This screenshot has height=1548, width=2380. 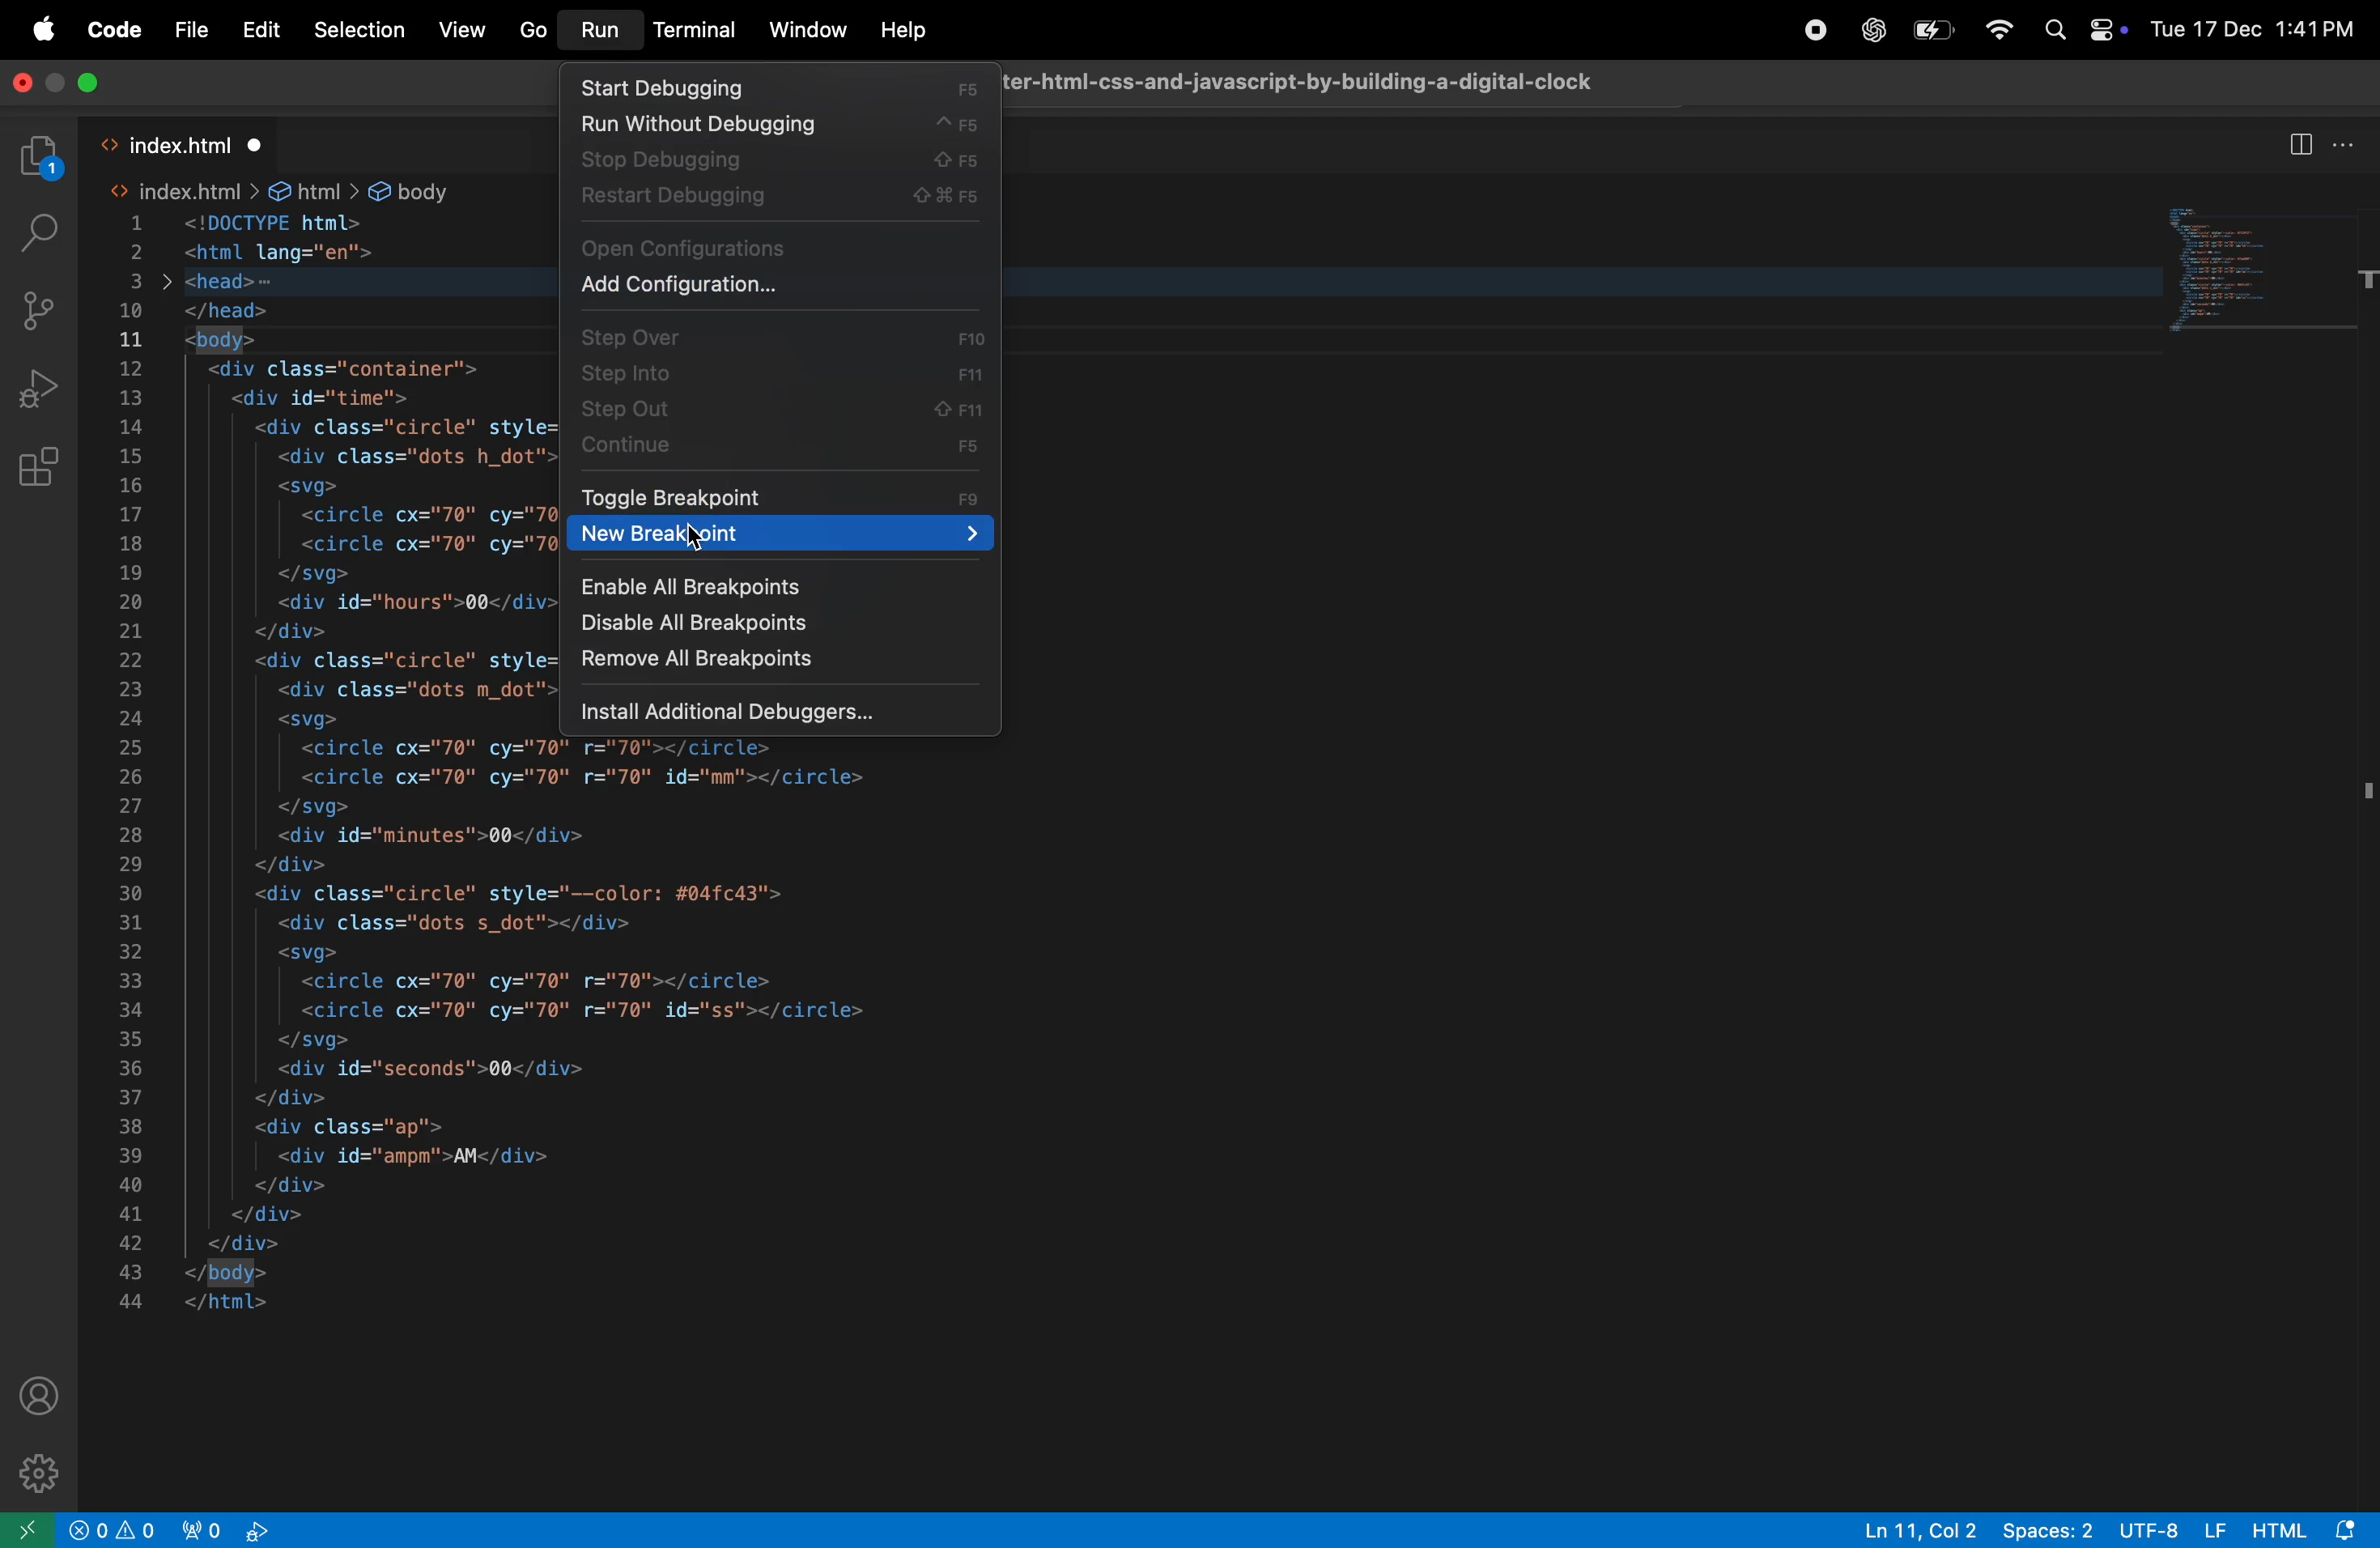 I want to click on View, so click(x=459, y=31).